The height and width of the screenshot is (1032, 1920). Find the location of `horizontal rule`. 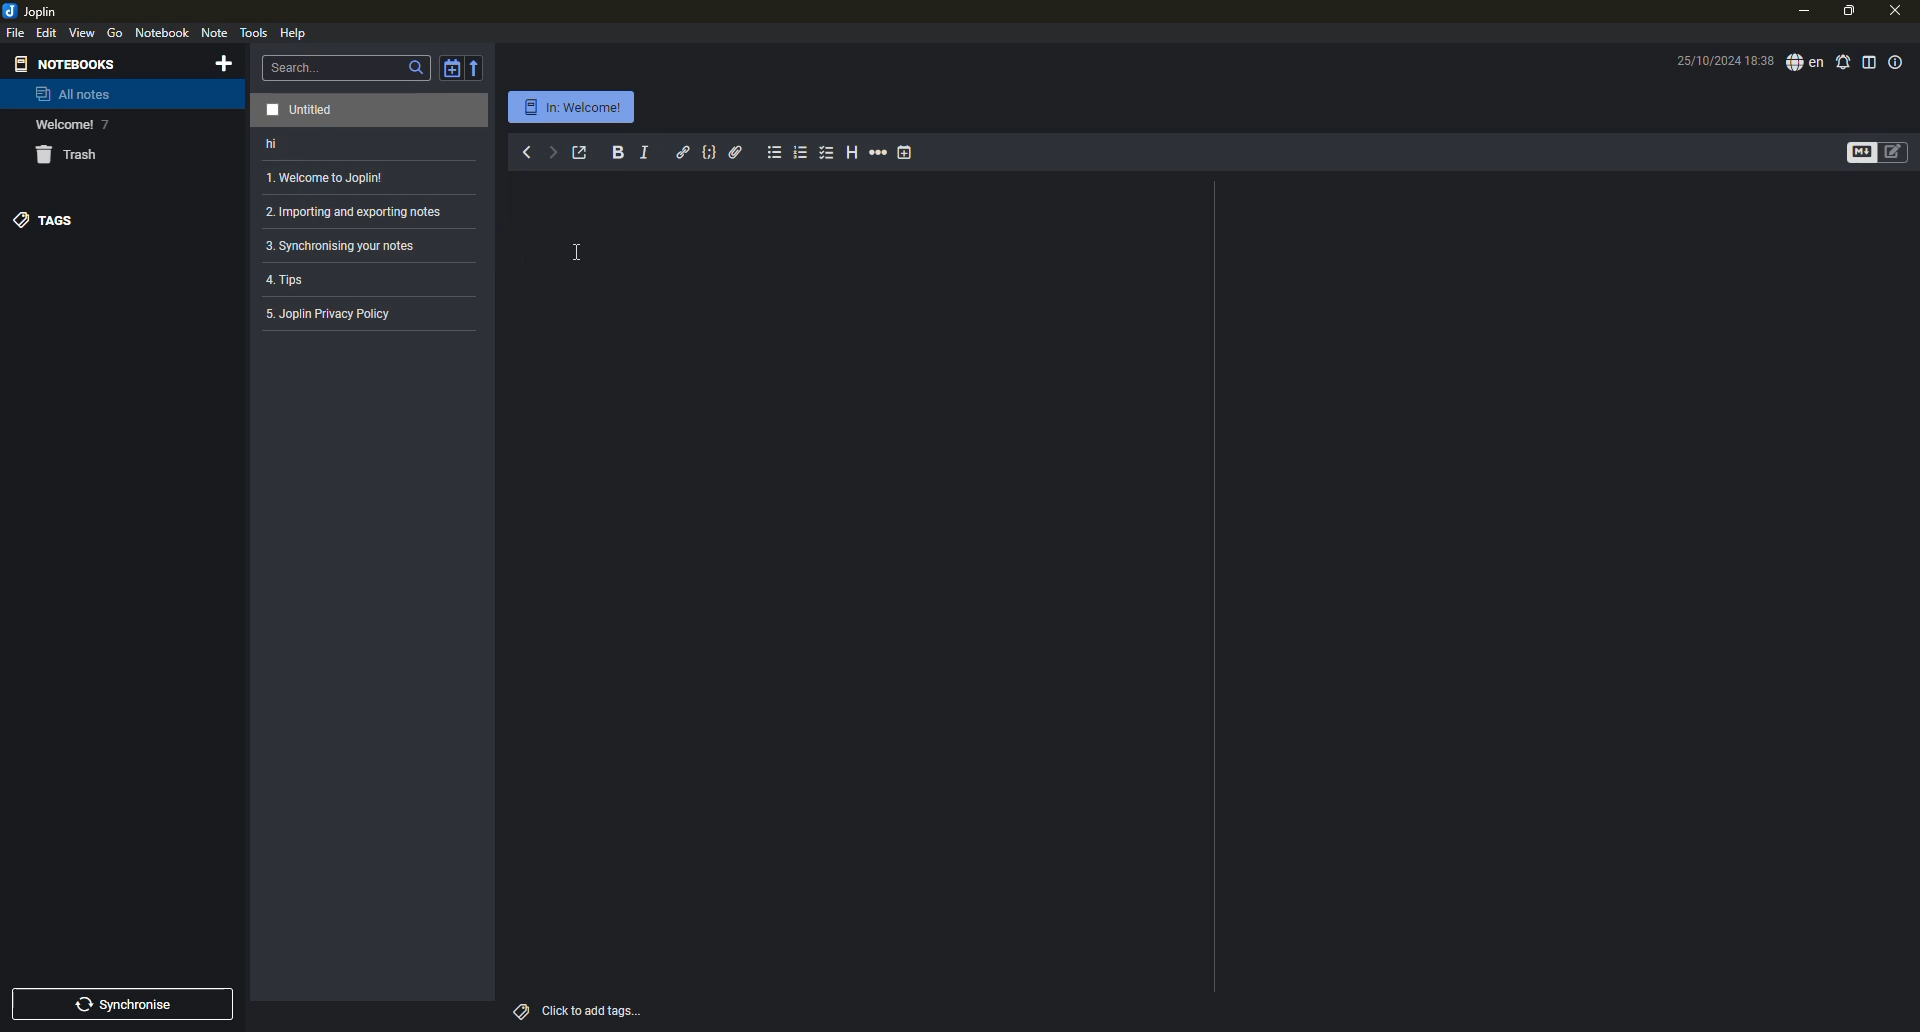

horizontal rule is located at coordinates (879, 152).